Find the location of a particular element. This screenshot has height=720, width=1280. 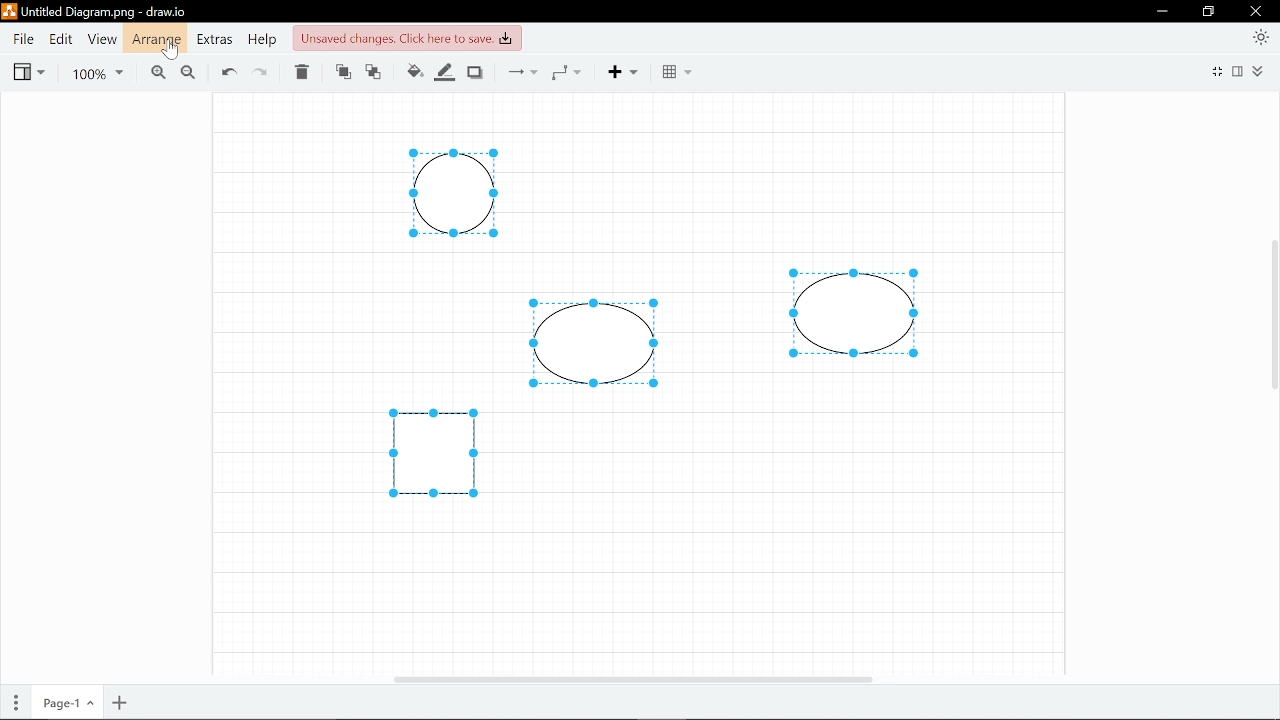

Current page is located at coordinates (65, 704).